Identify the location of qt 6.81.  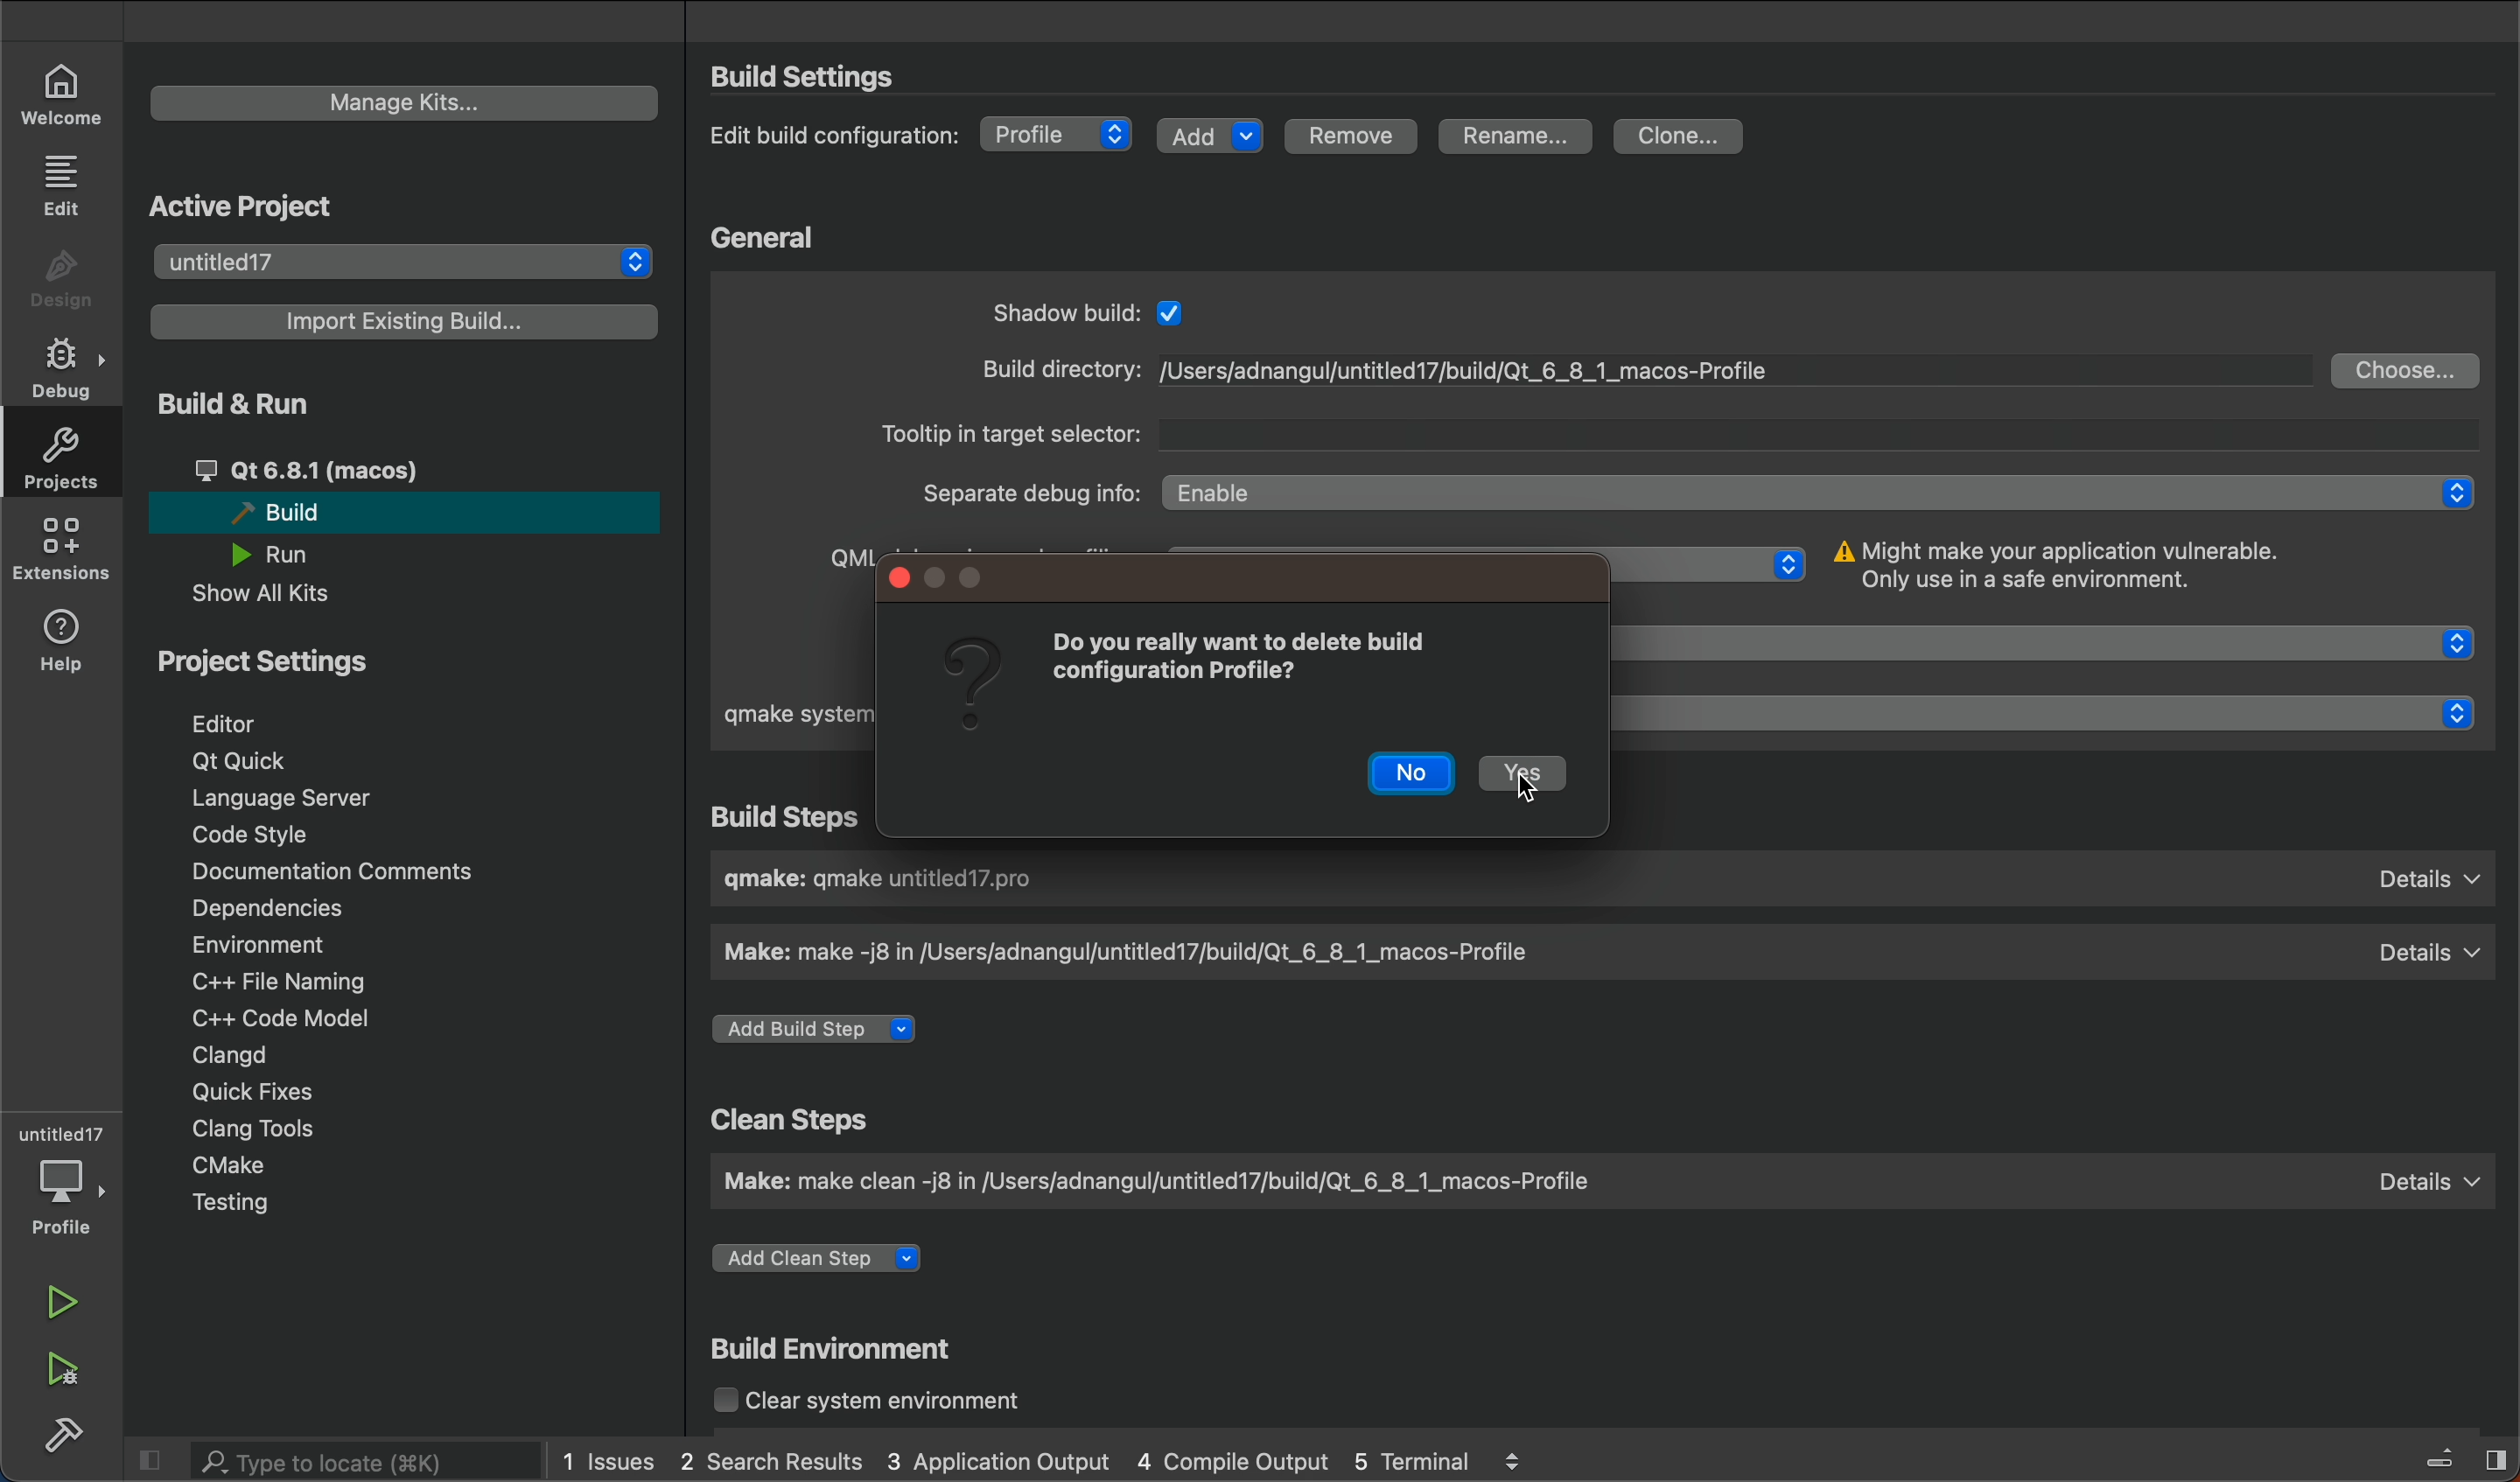
(358, 470).